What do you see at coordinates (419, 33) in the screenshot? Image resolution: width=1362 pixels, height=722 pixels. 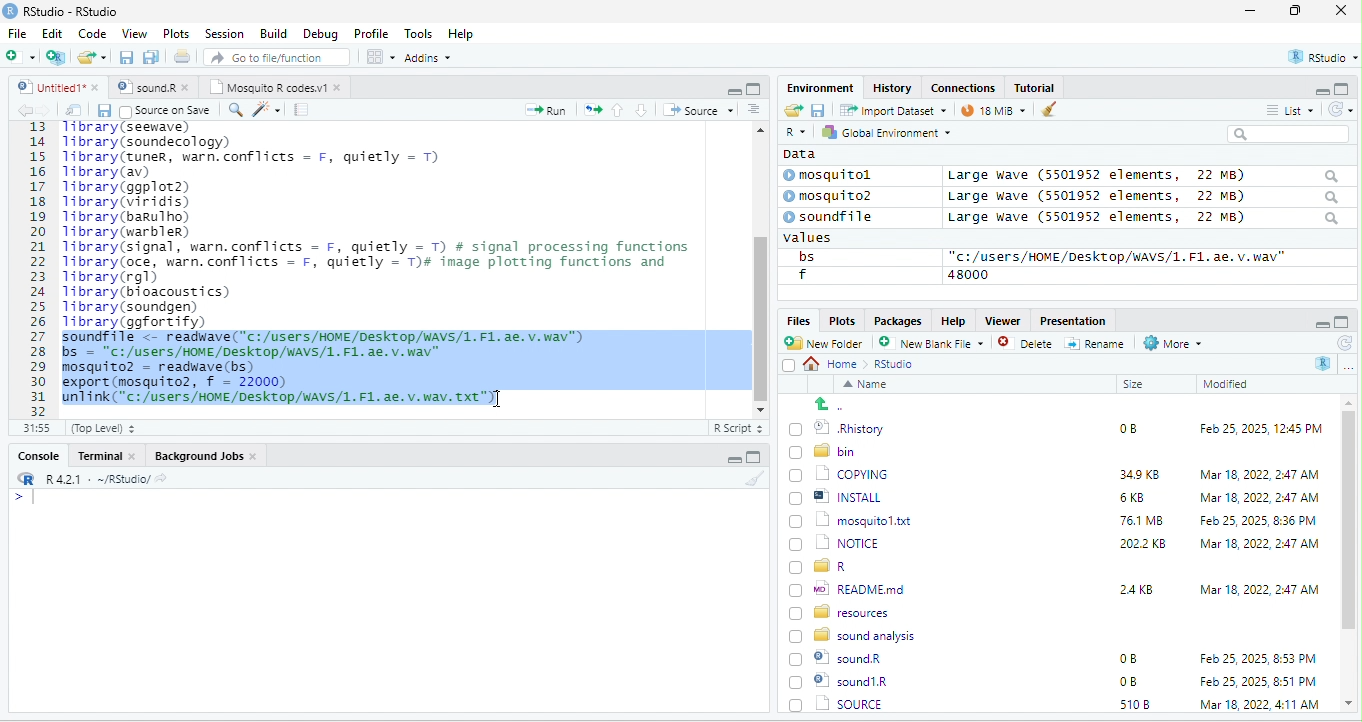 I see `Tools` at bounding box center [419, 33].